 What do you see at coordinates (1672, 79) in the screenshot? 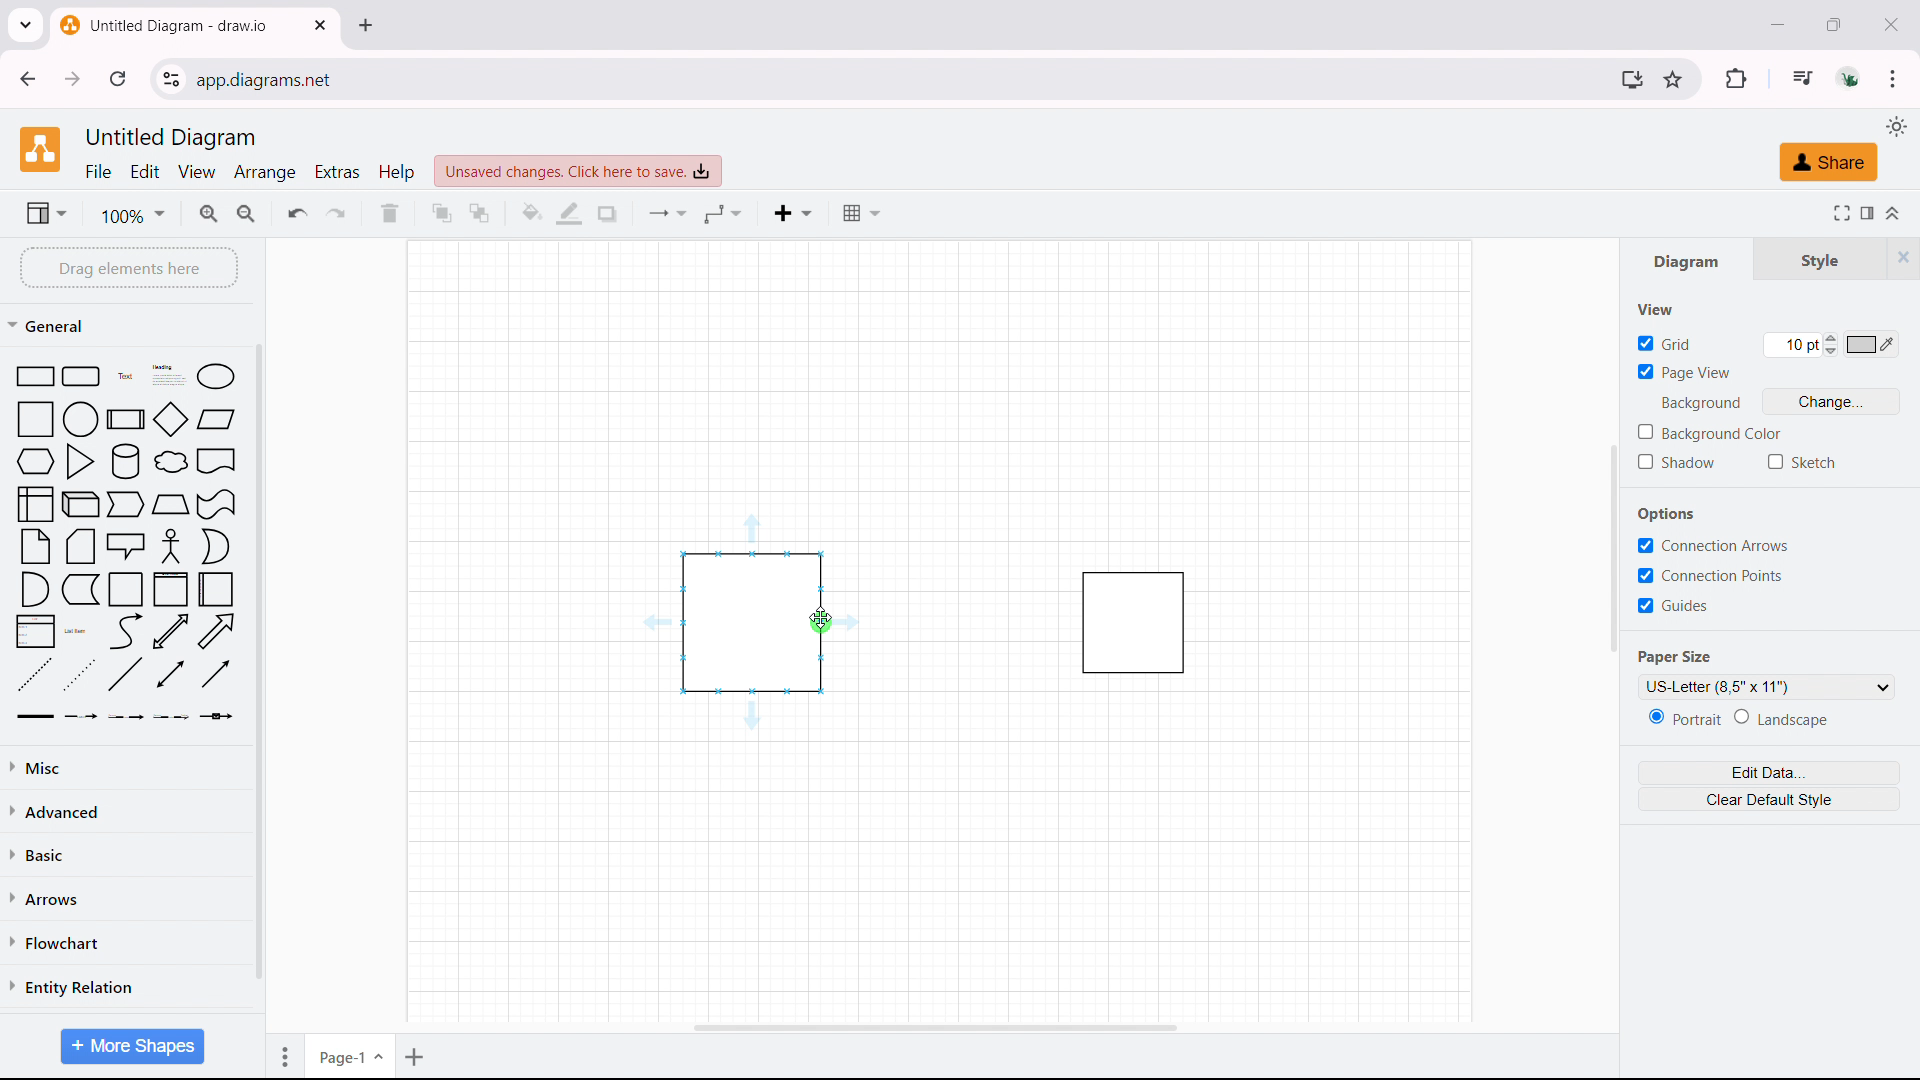
I see `bookmark this tab` at bounding box center [1672, 79].